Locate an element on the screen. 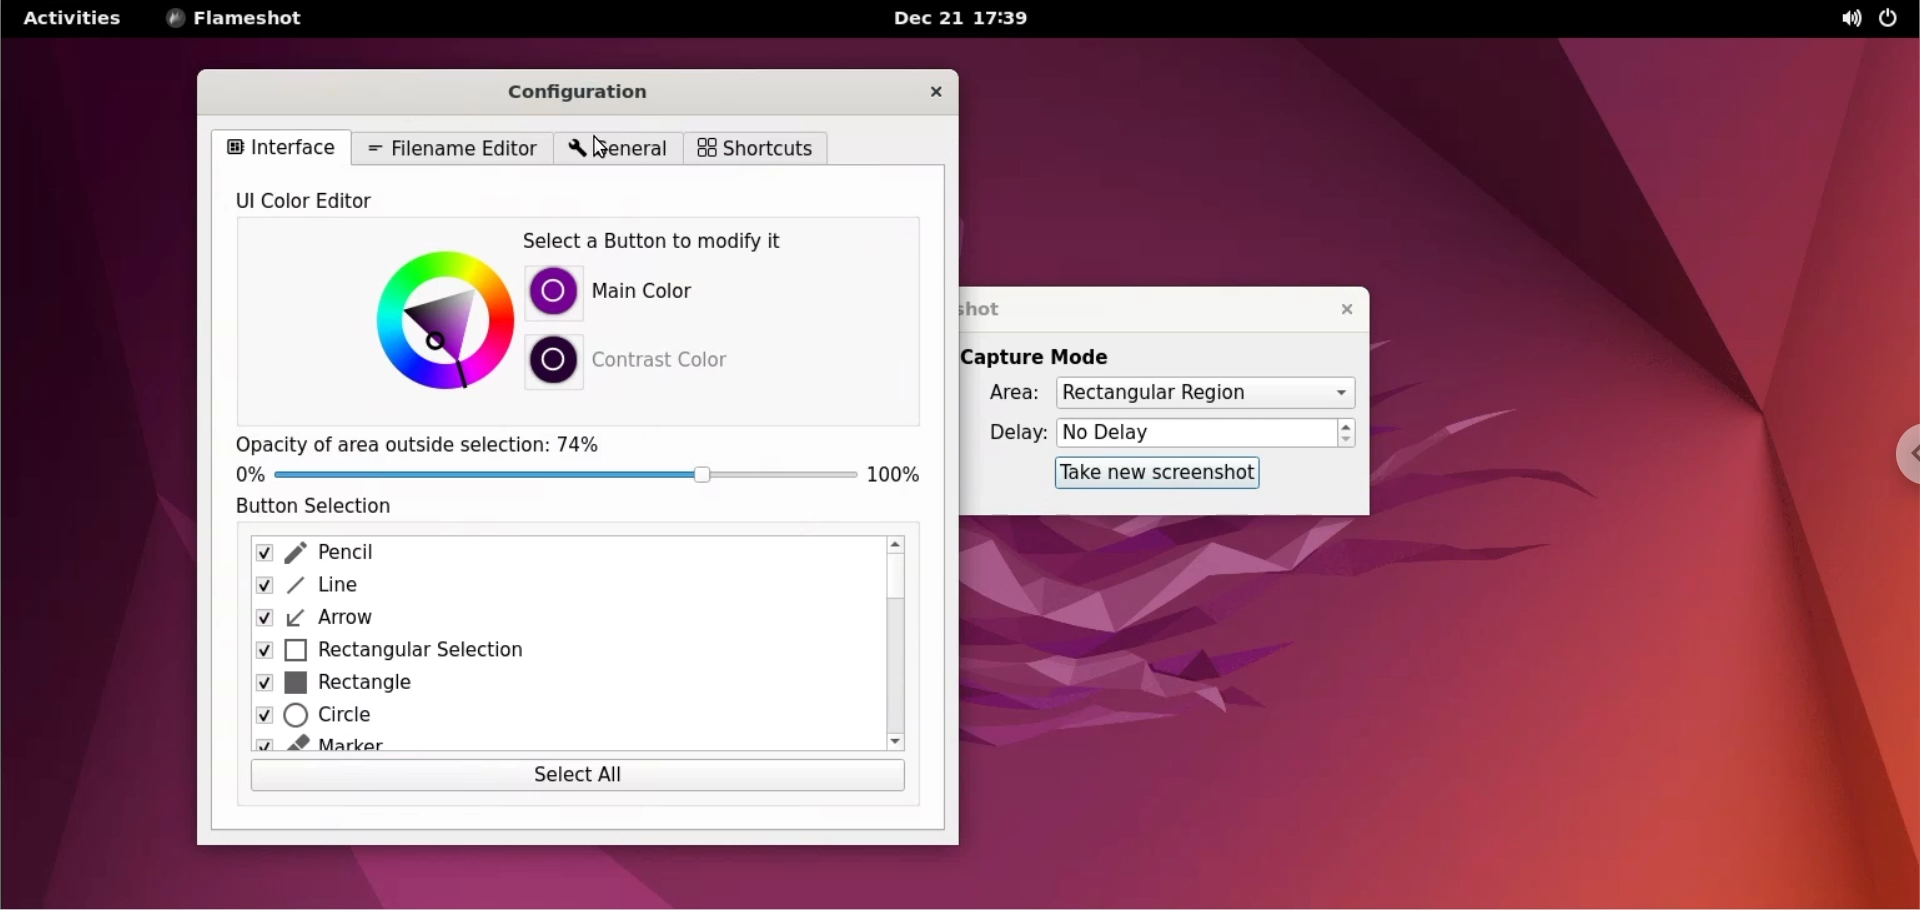 The height and width of the screenshot is (910, 1920). delay time is located at coordinates (1196, 432).